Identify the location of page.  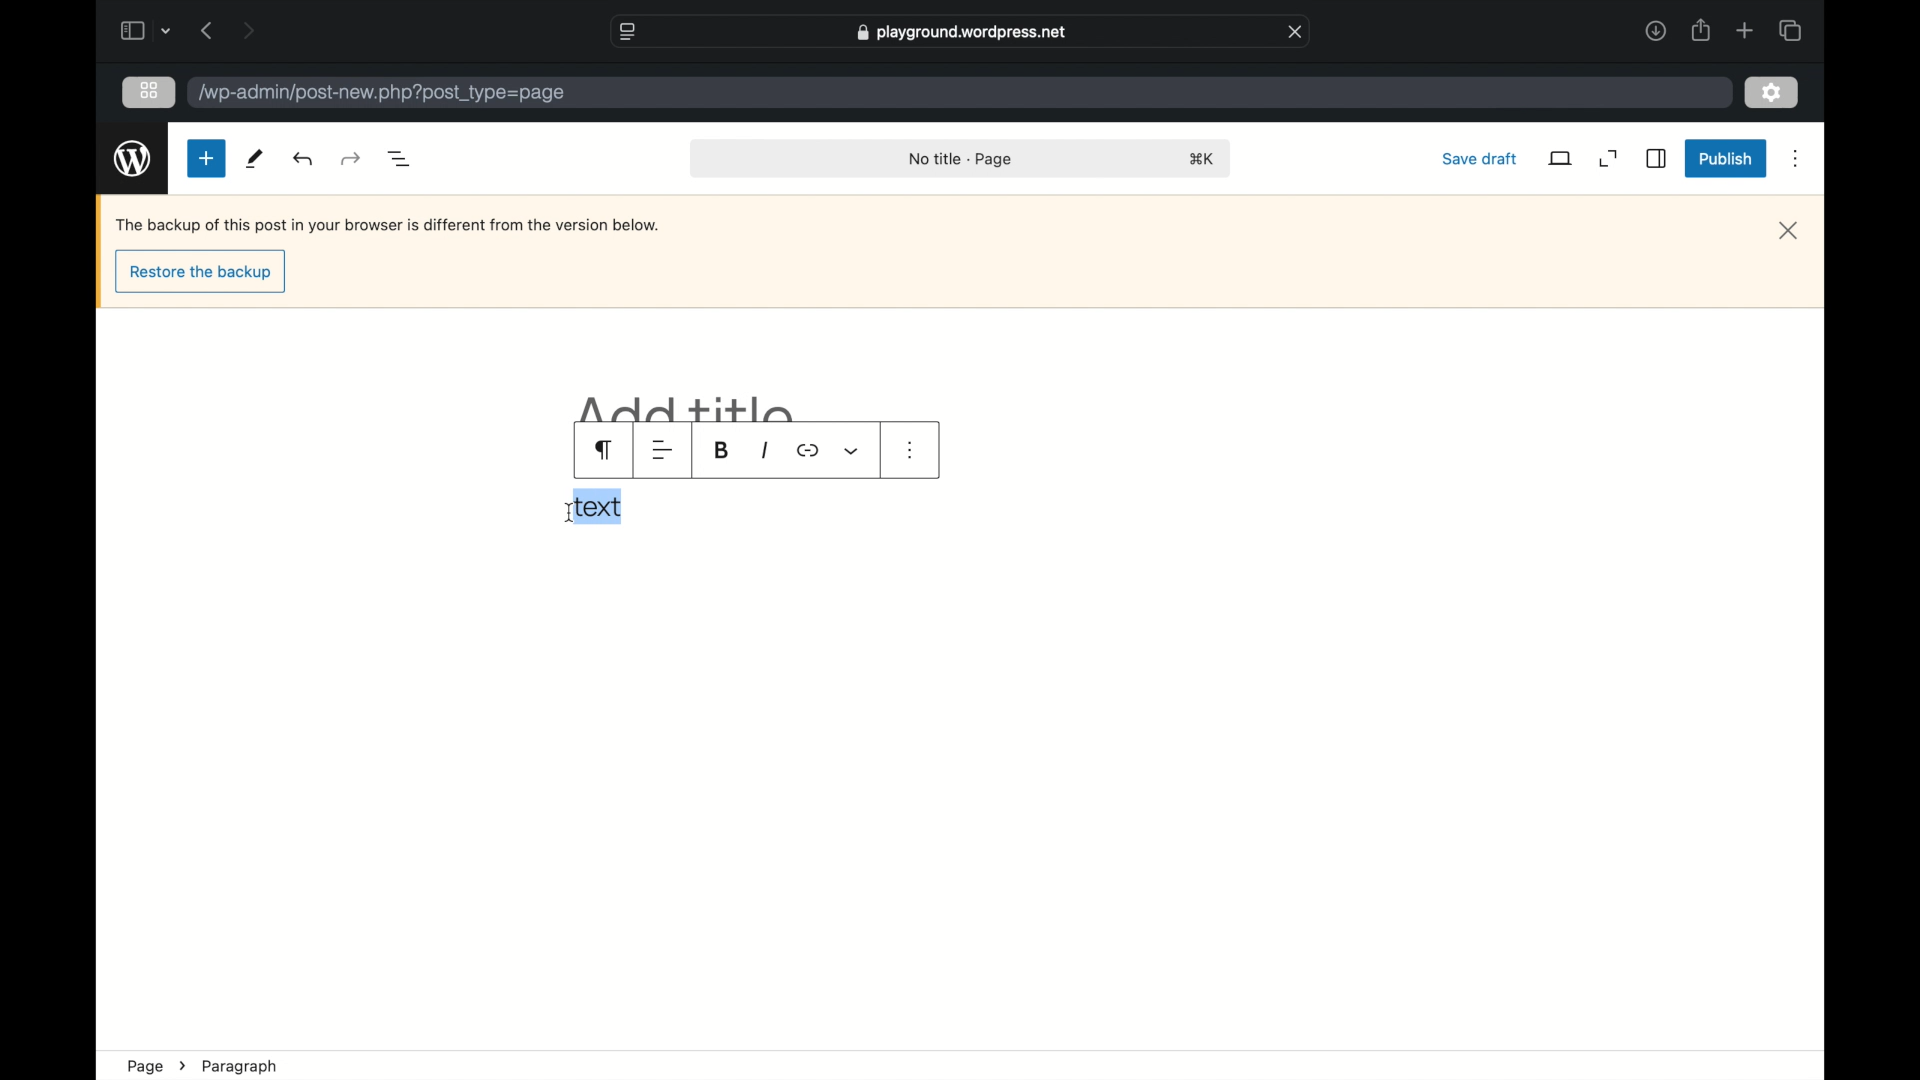
(144, 1066).